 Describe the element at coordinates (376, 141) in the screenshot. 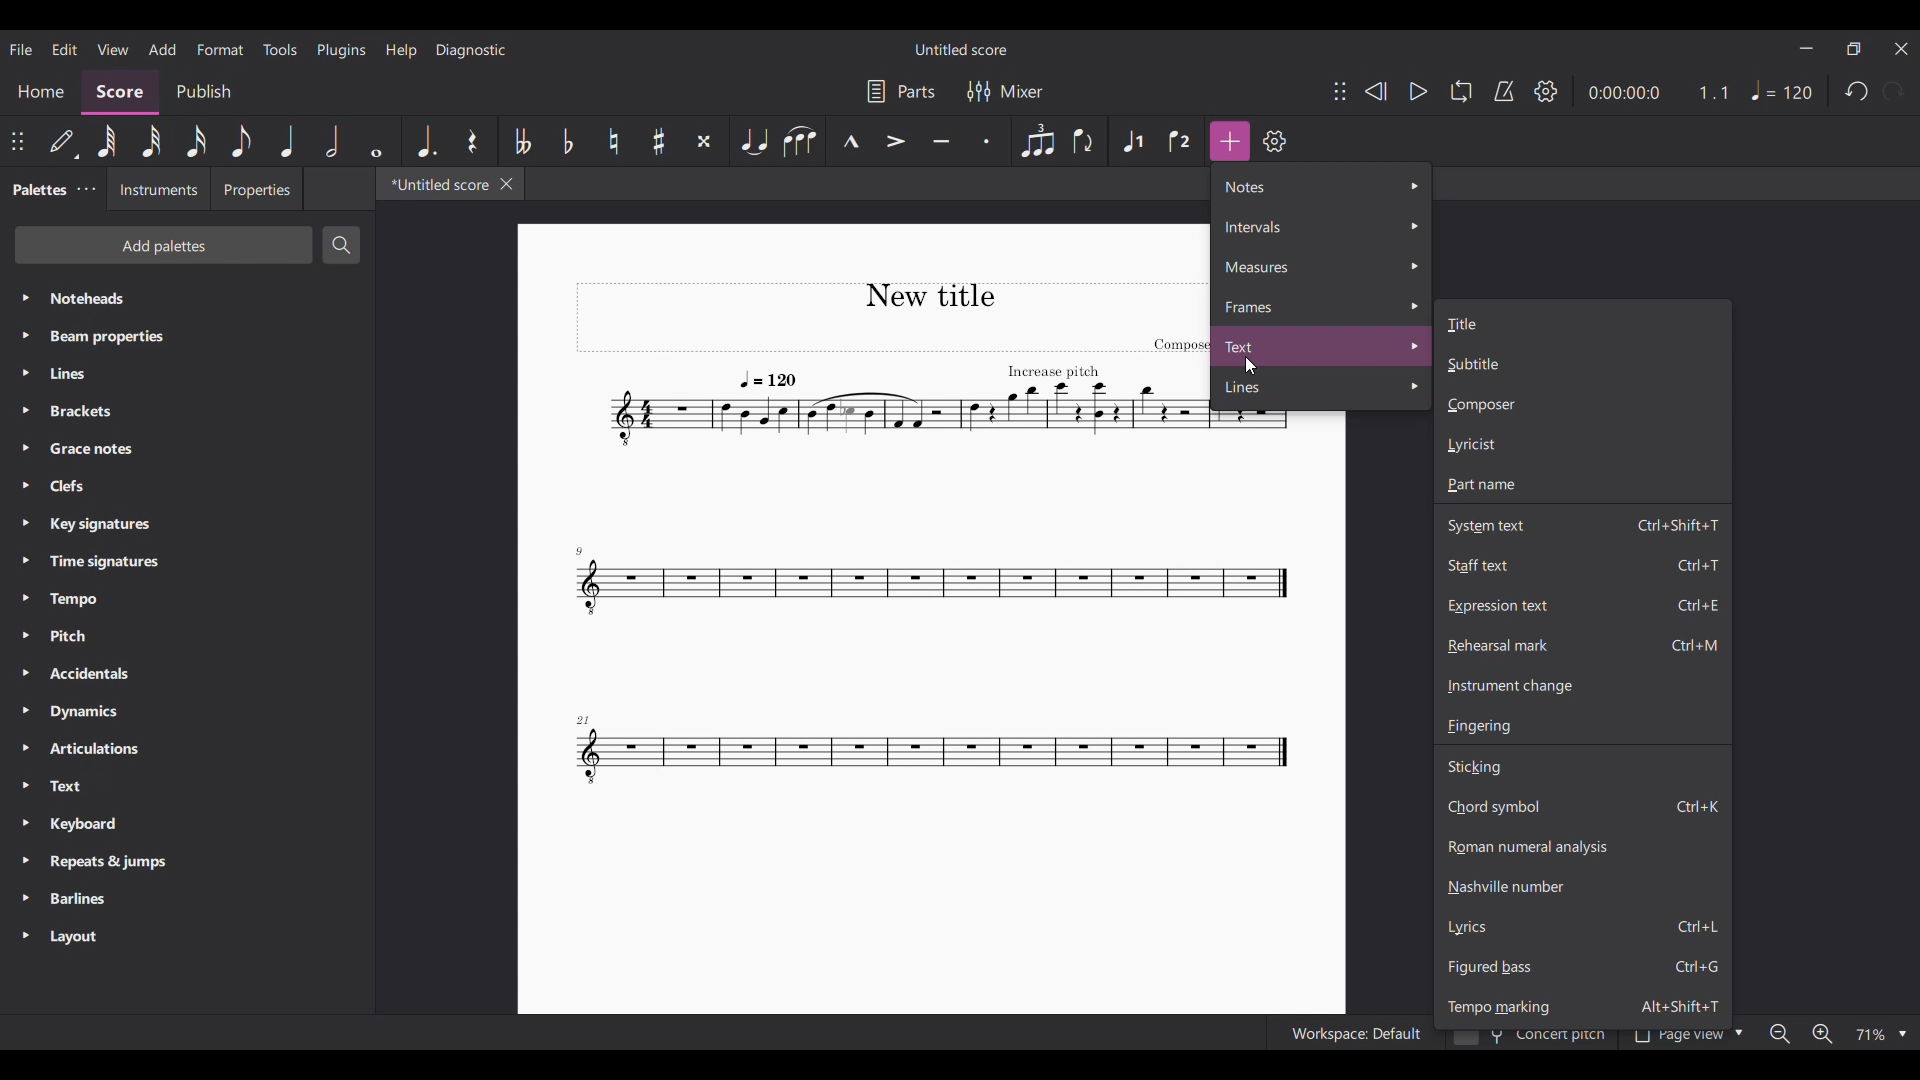

I see `Whole note` at that location.